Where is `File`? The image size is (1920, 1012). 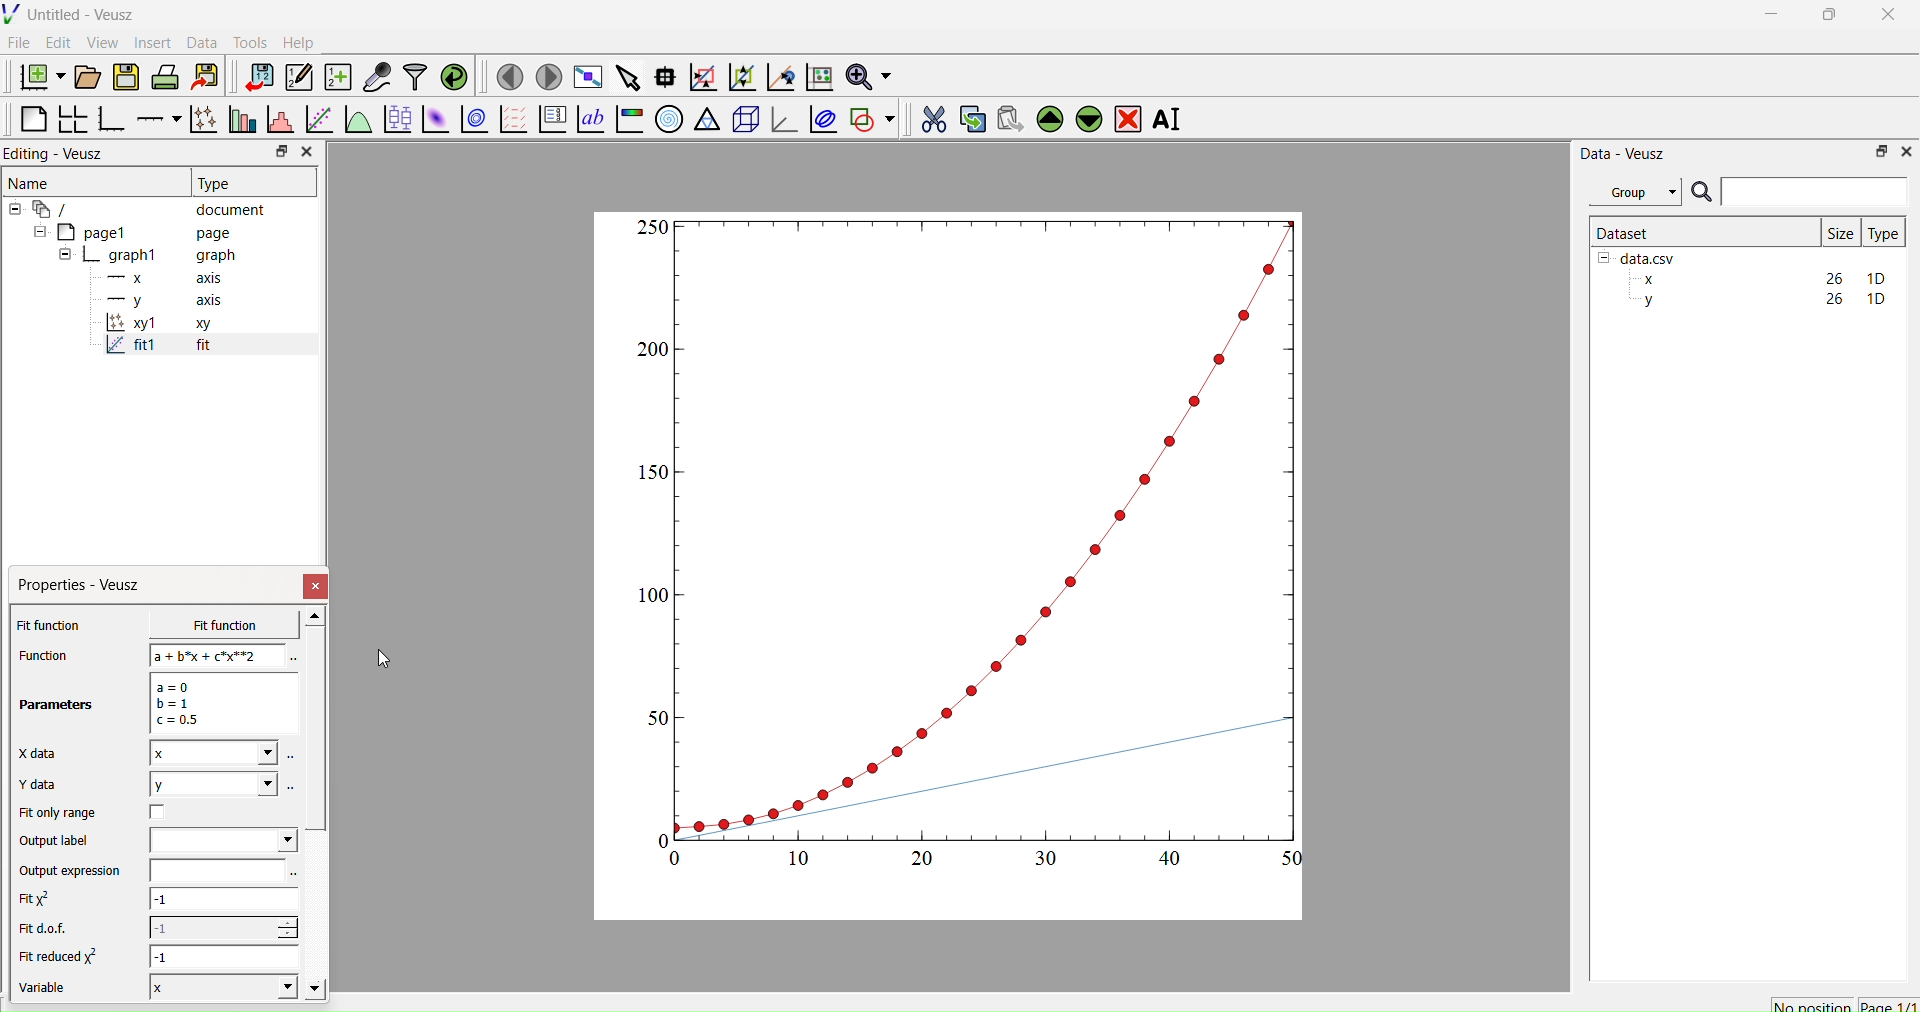
File is located at coordinates (19, 42).